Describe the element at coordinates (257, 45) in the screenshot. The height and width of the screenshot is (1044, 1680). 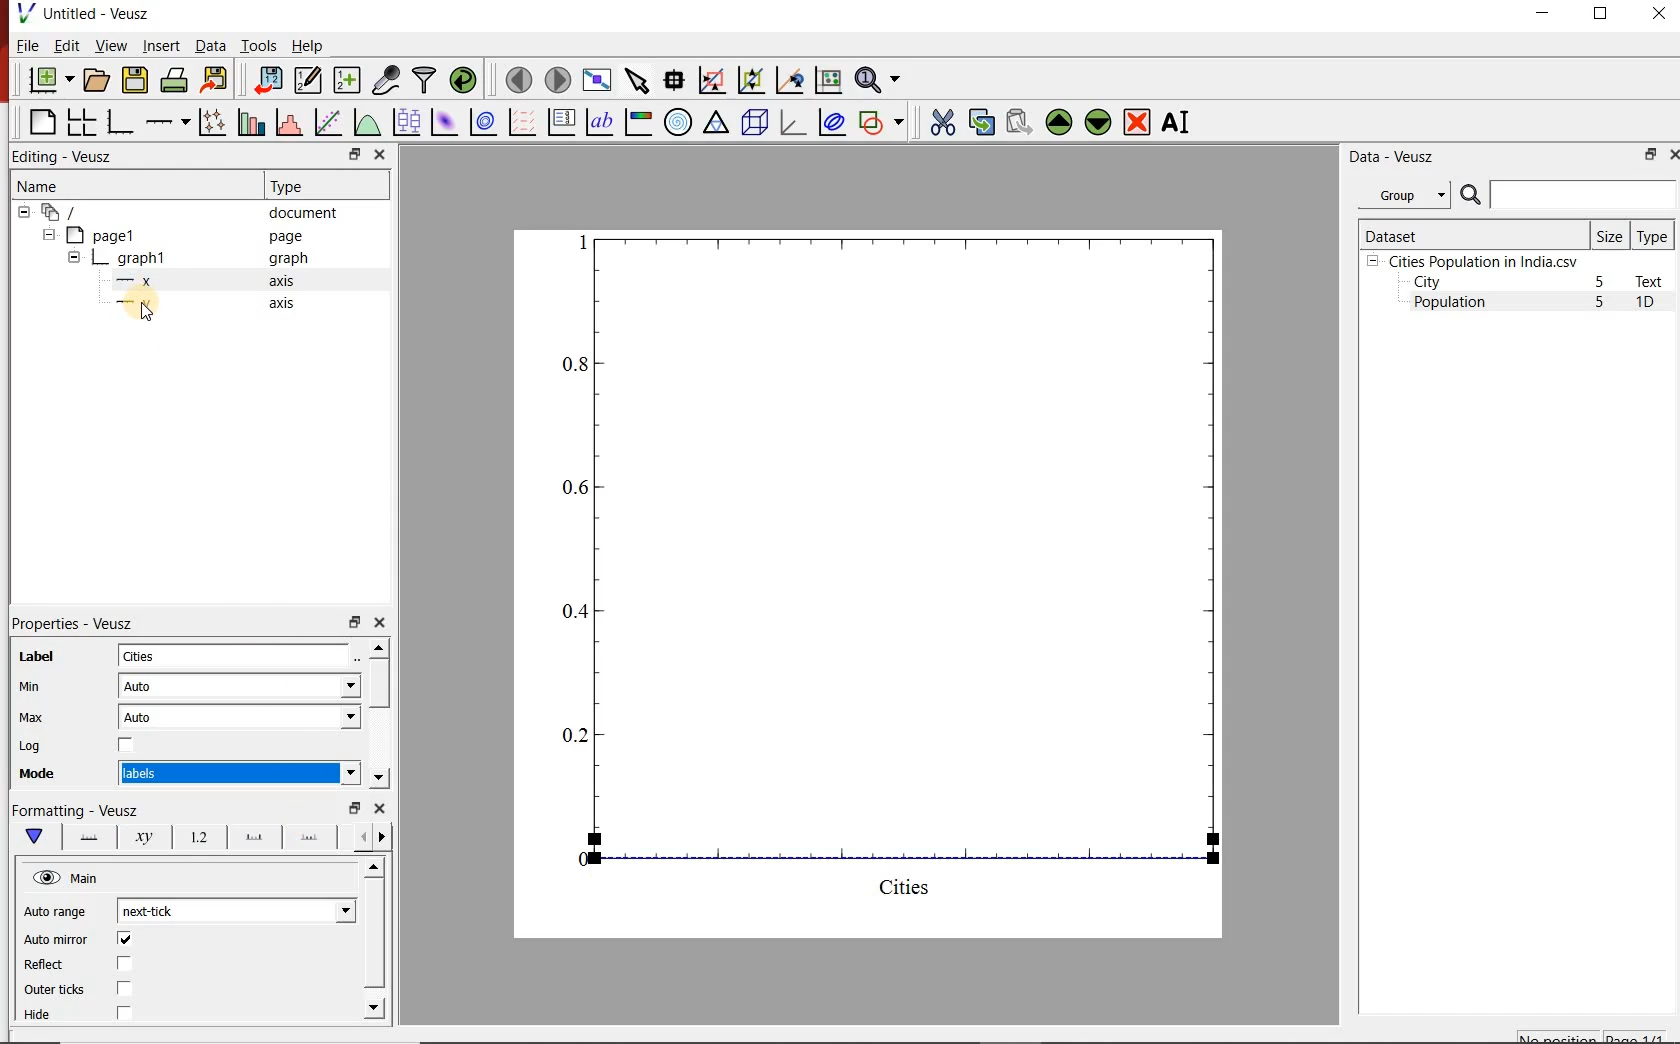
I see `Tools` at that location.